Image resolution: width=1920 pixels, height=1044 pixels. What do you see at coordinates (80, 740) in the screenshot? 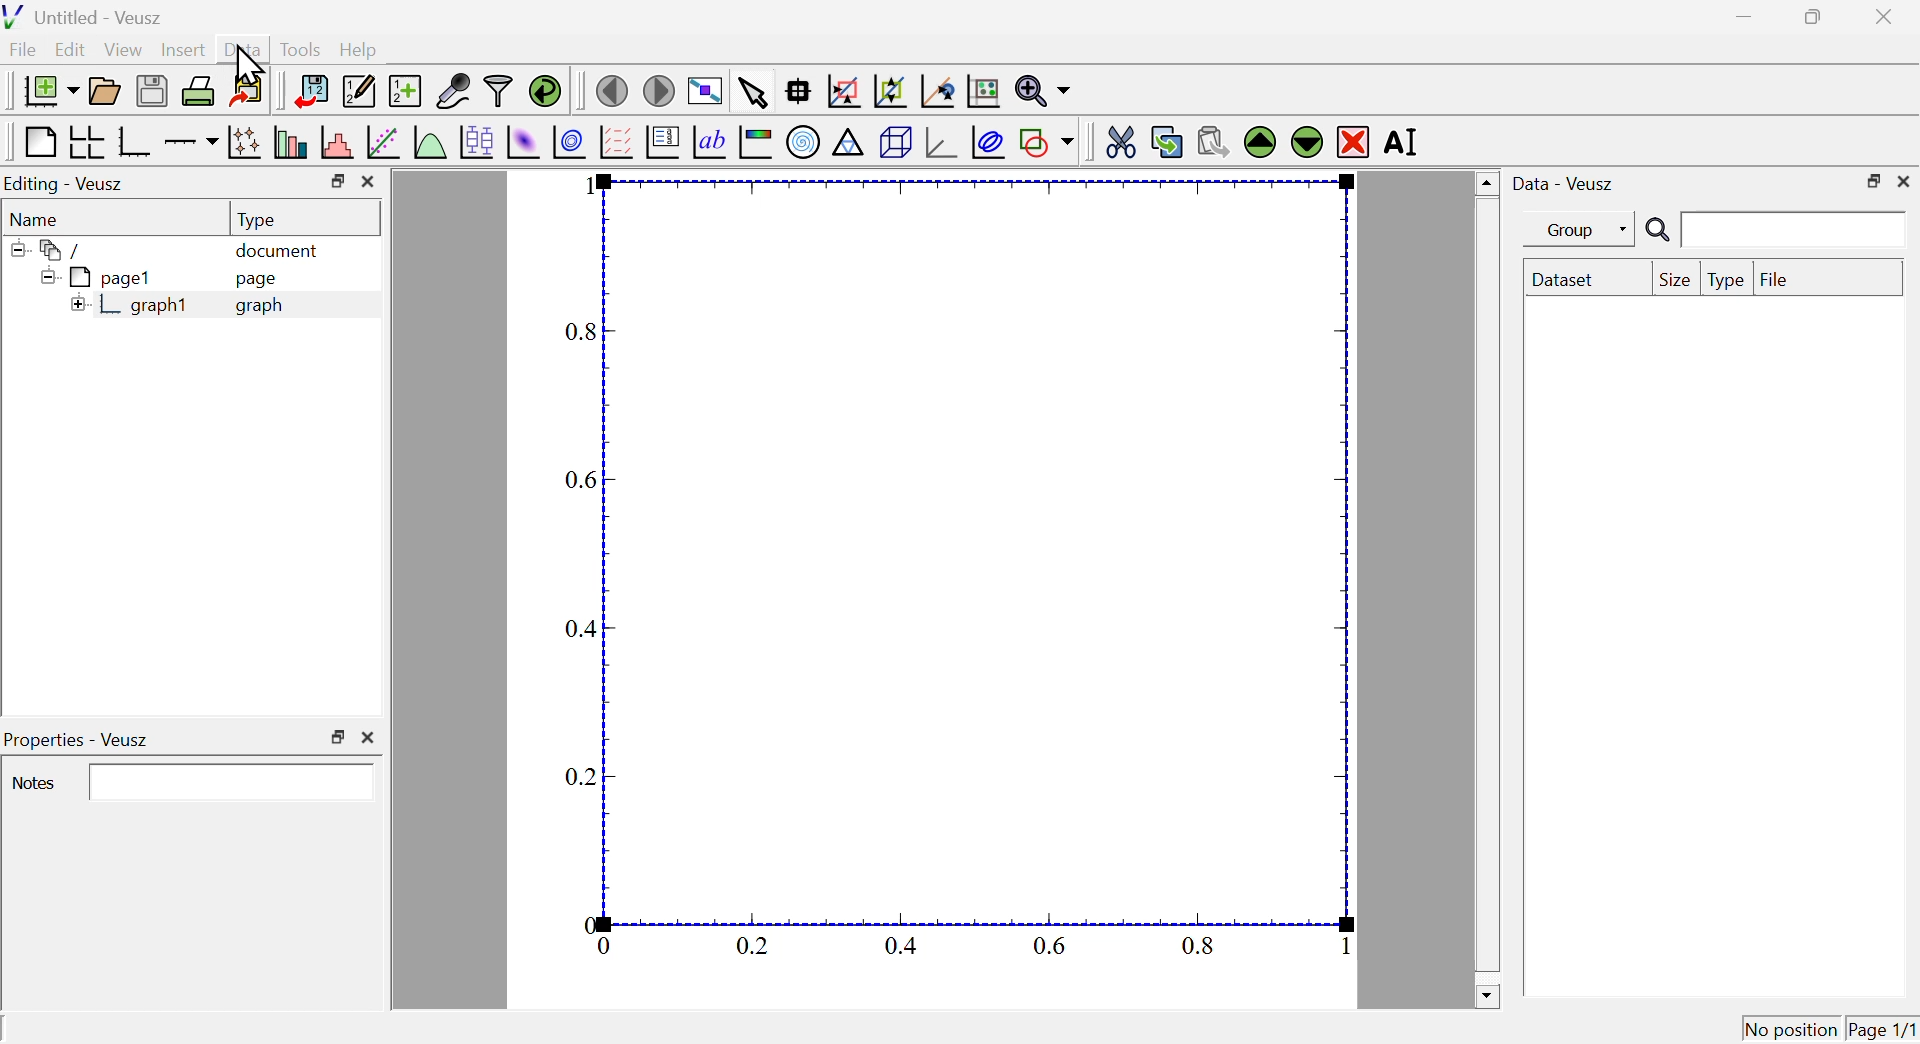
I see `Properties - veusz` at bounding box center [80, 740].